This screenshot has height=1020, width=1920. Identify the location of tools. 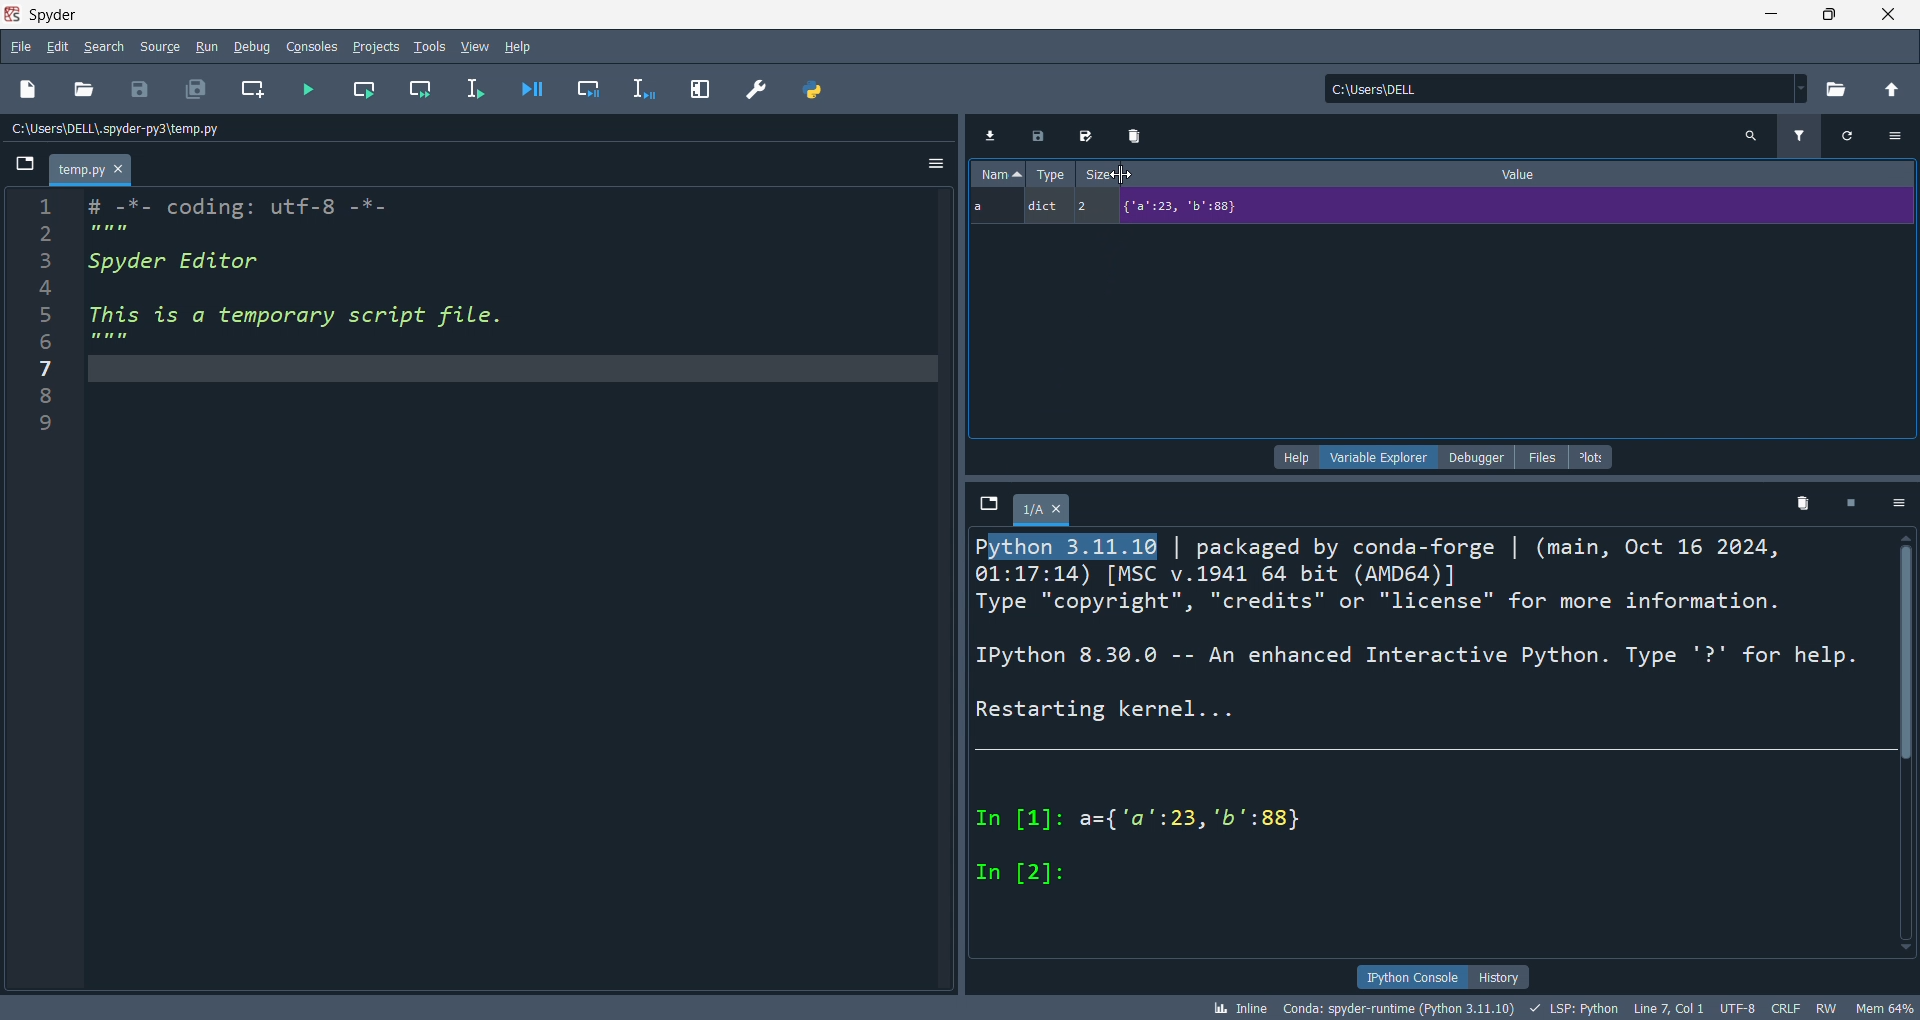
(424, 46).